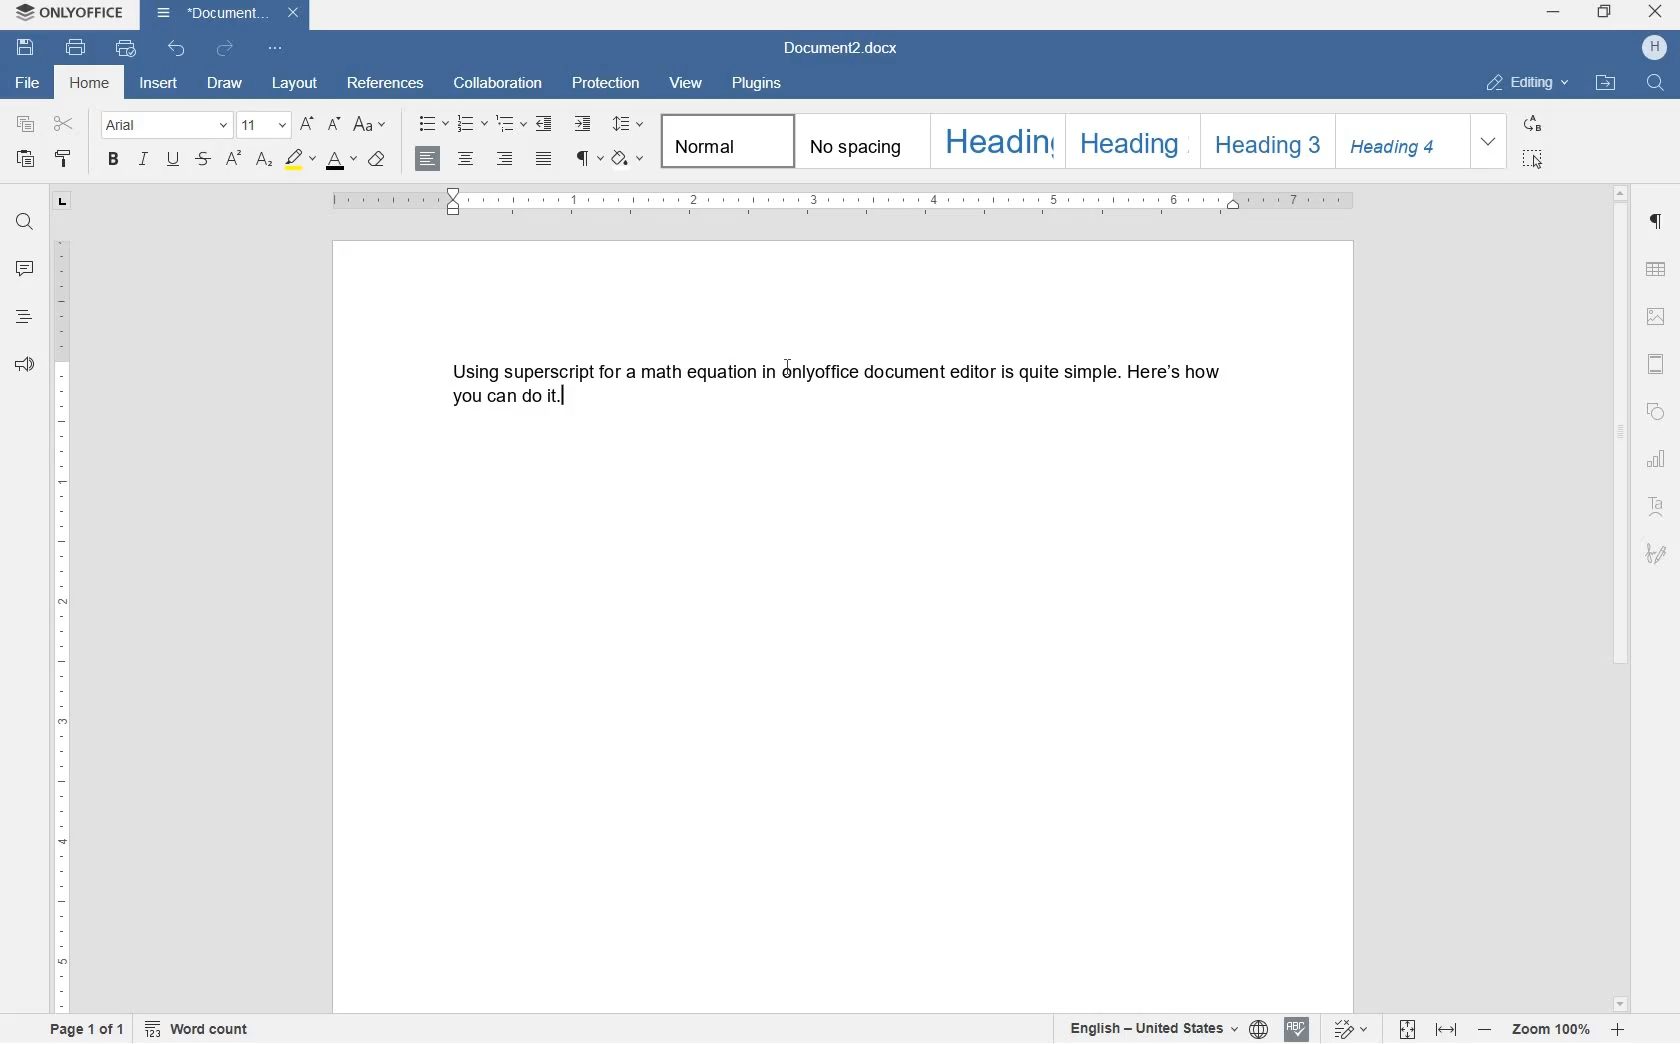 The height and width of the screenshot is (1044, 1680). I want to click on fit to page or fit to width, so click(1431, 1029).